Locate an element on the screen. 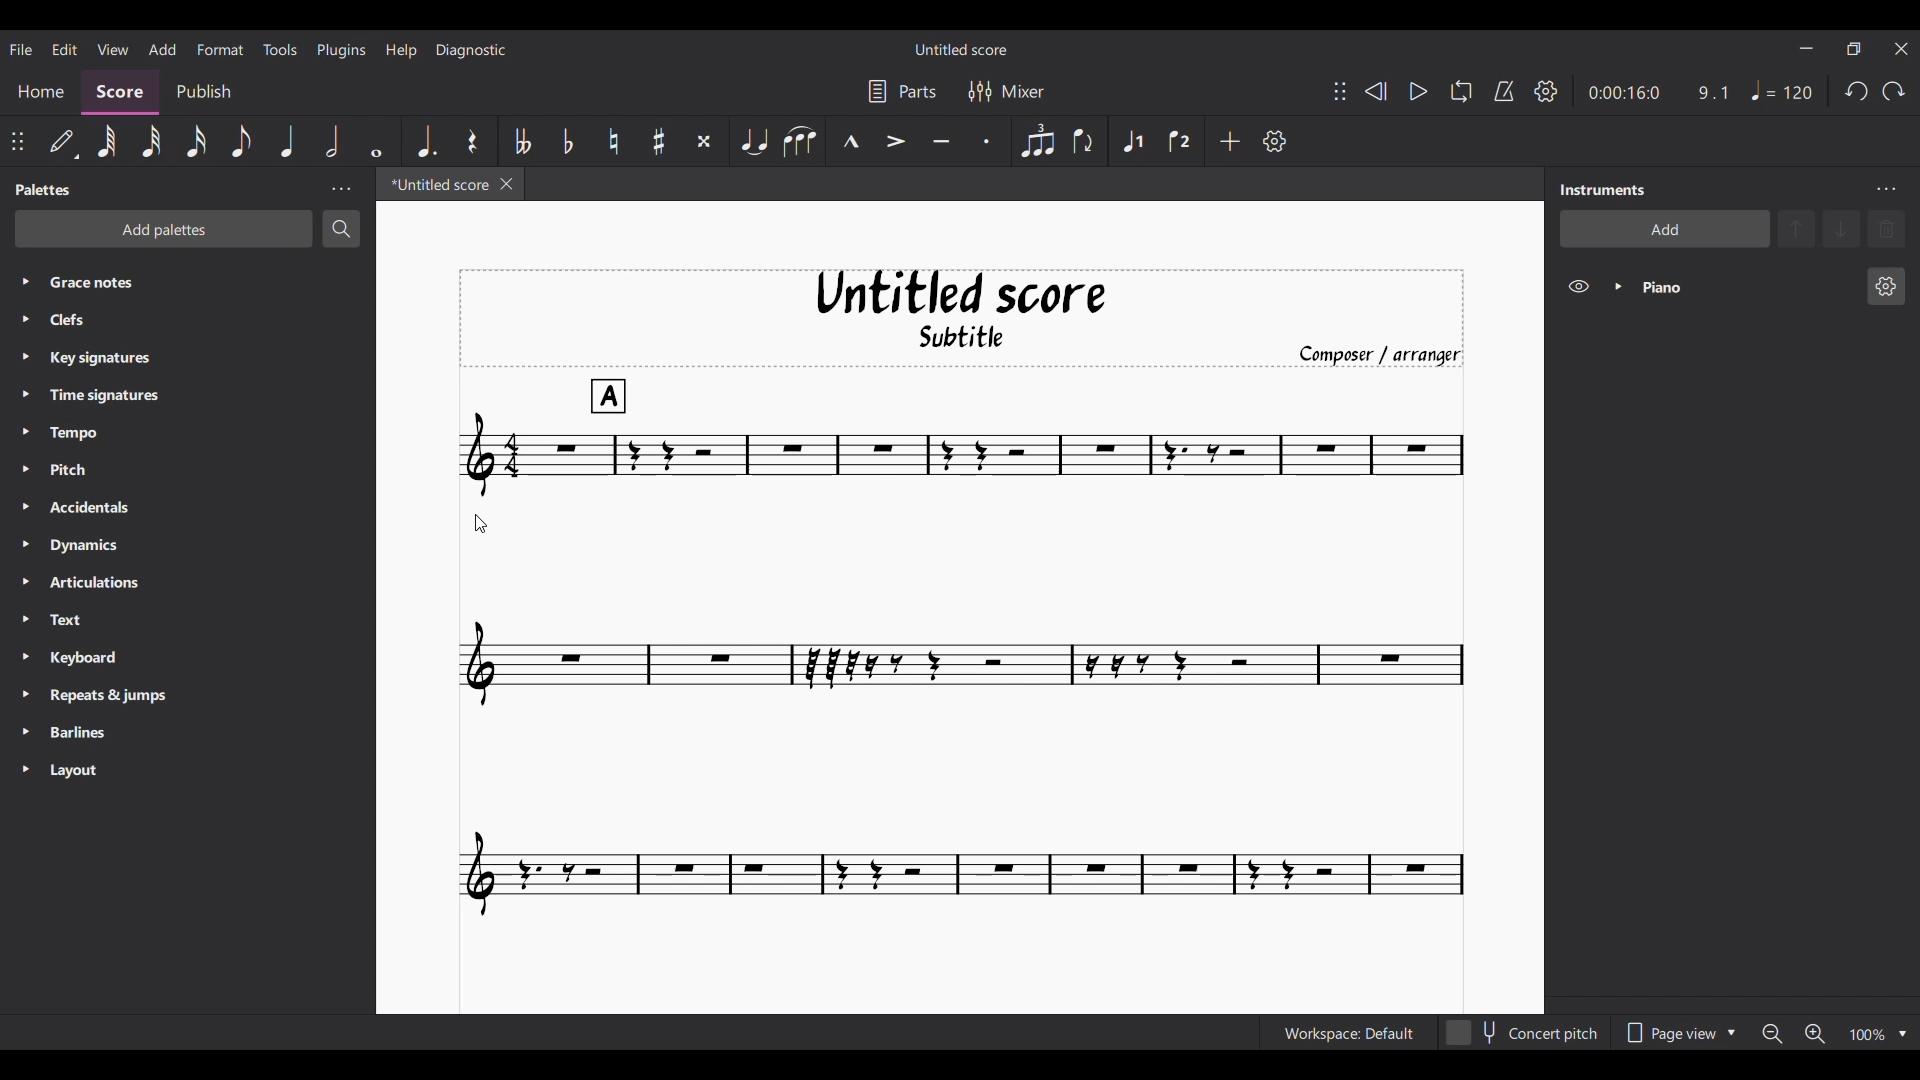  Tenuto is located at coordinates (941, 140).